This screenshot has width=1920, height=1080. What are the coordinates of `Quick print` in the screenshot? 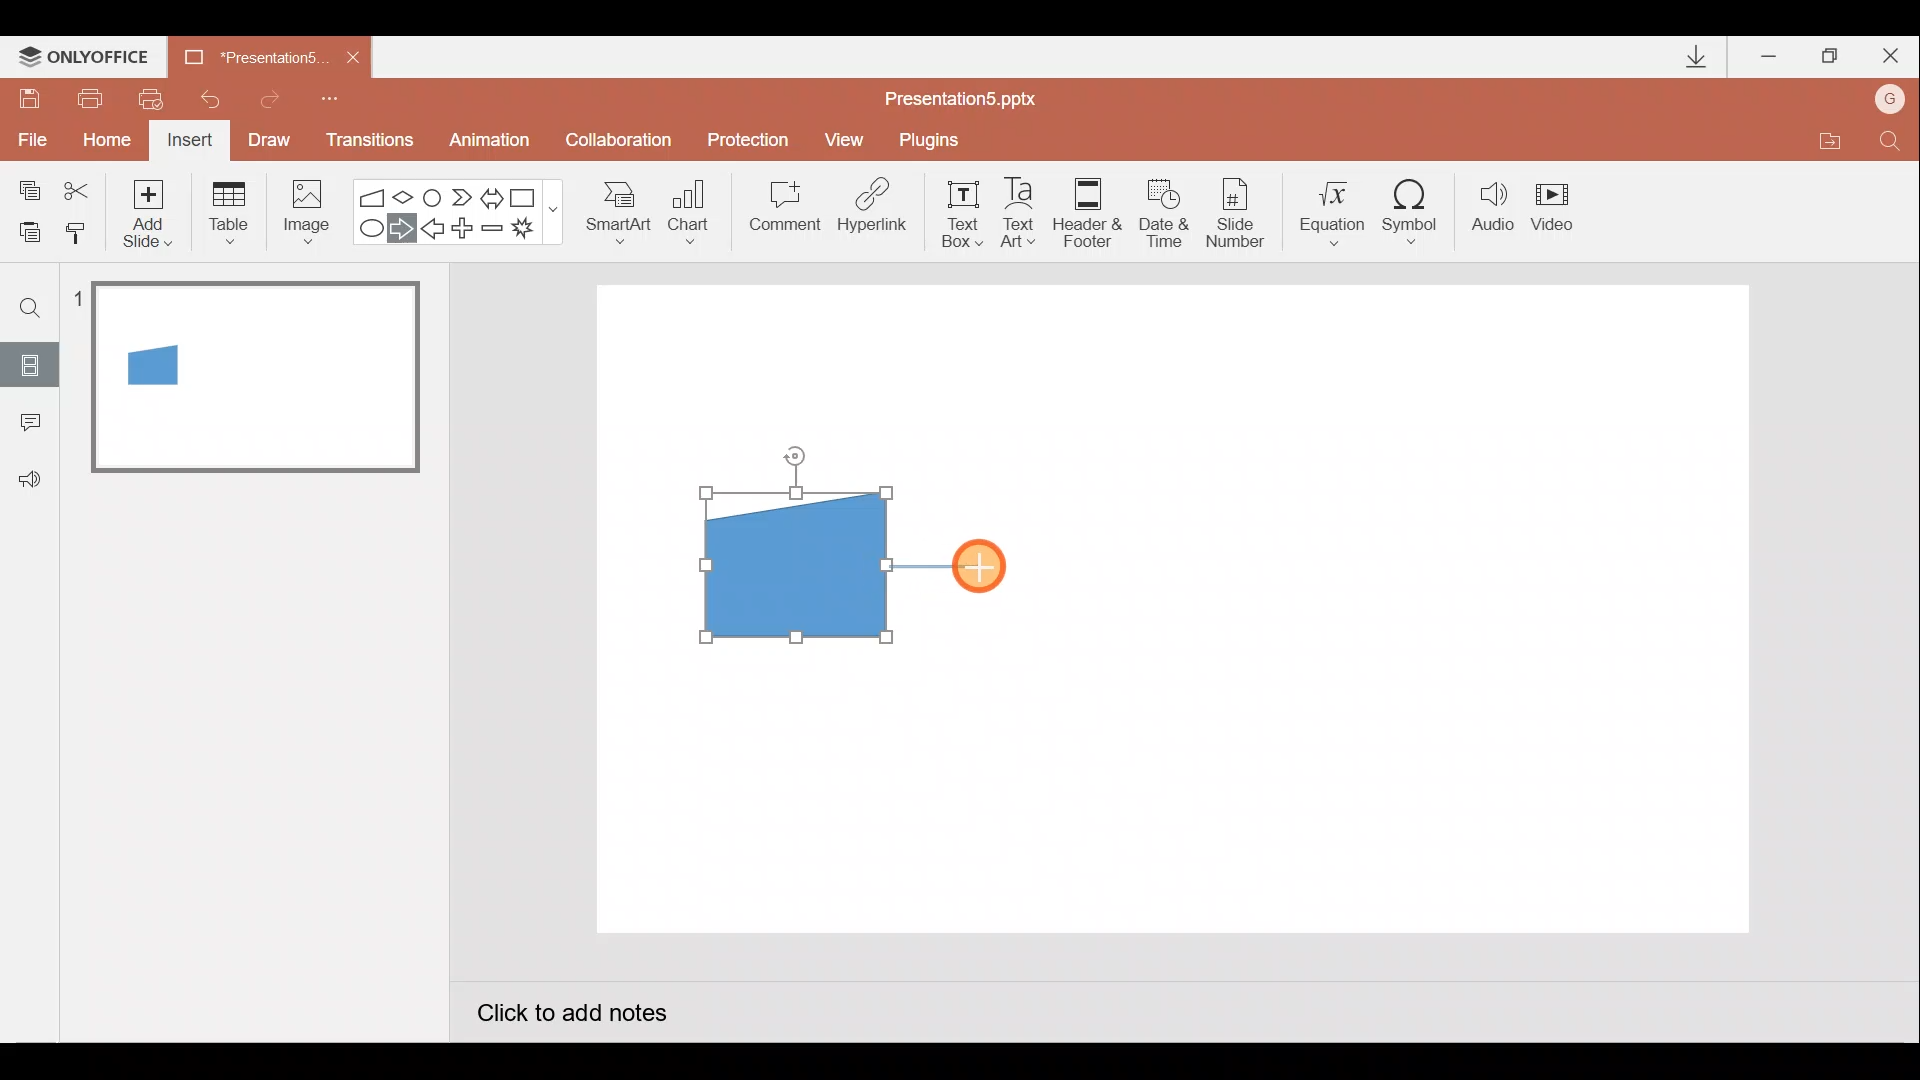 It's located at (158, 94).